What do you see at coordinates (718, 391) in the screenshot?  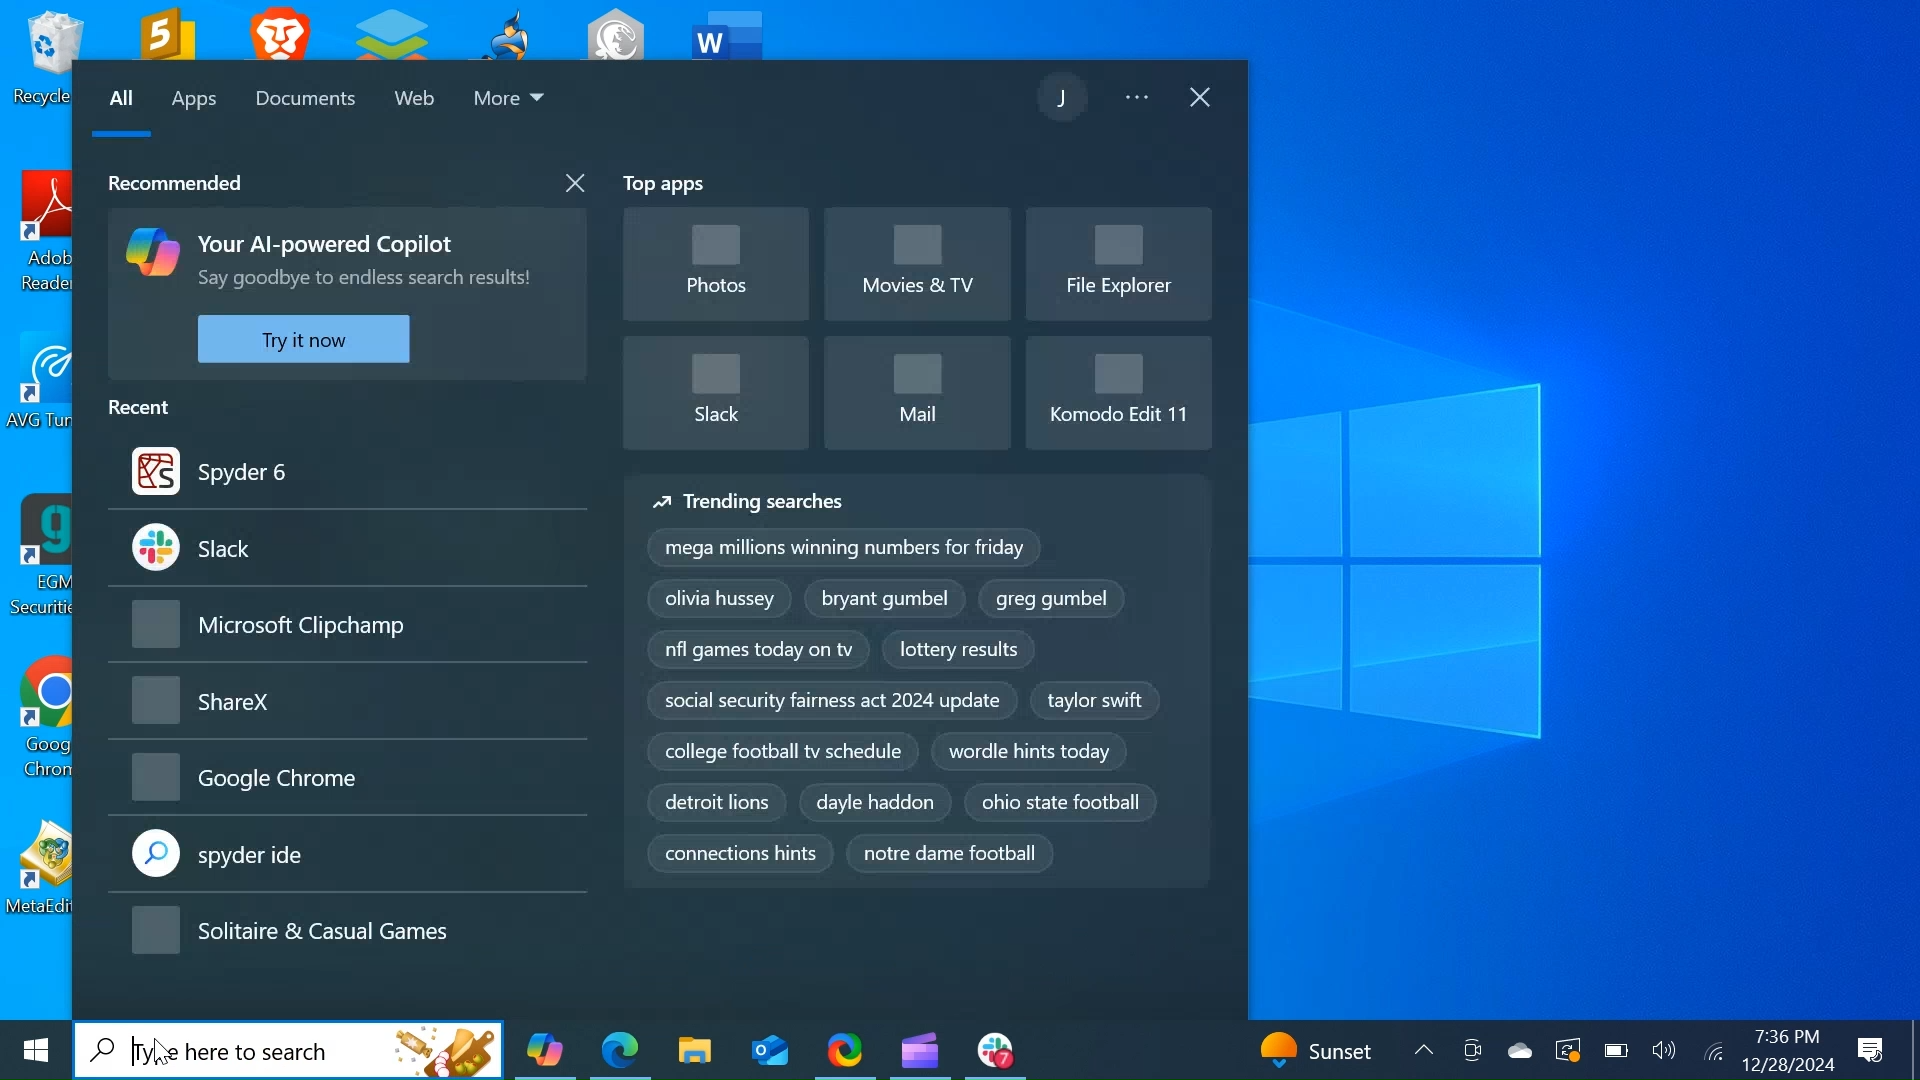 I see `Slack` at bounding box center [718, 391].